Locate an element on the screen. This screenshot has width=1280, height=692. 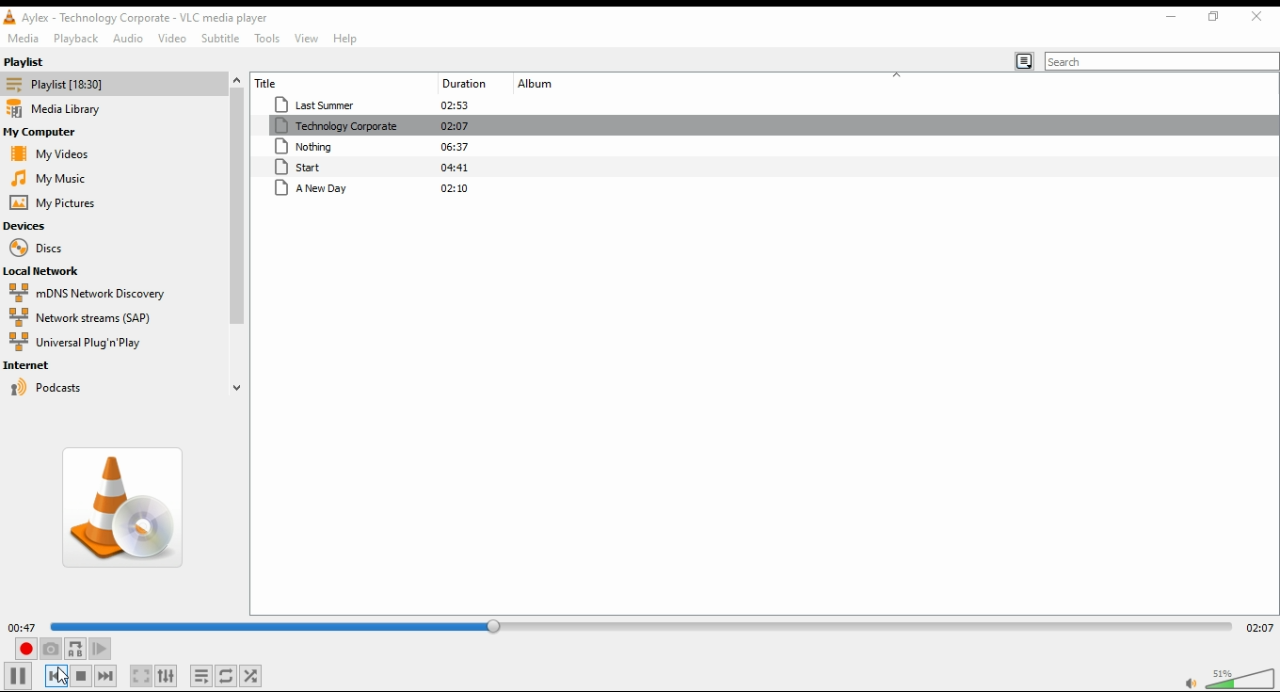
click to toggle between loop all, loop one, and no loop is located at coordinates (225, 677).